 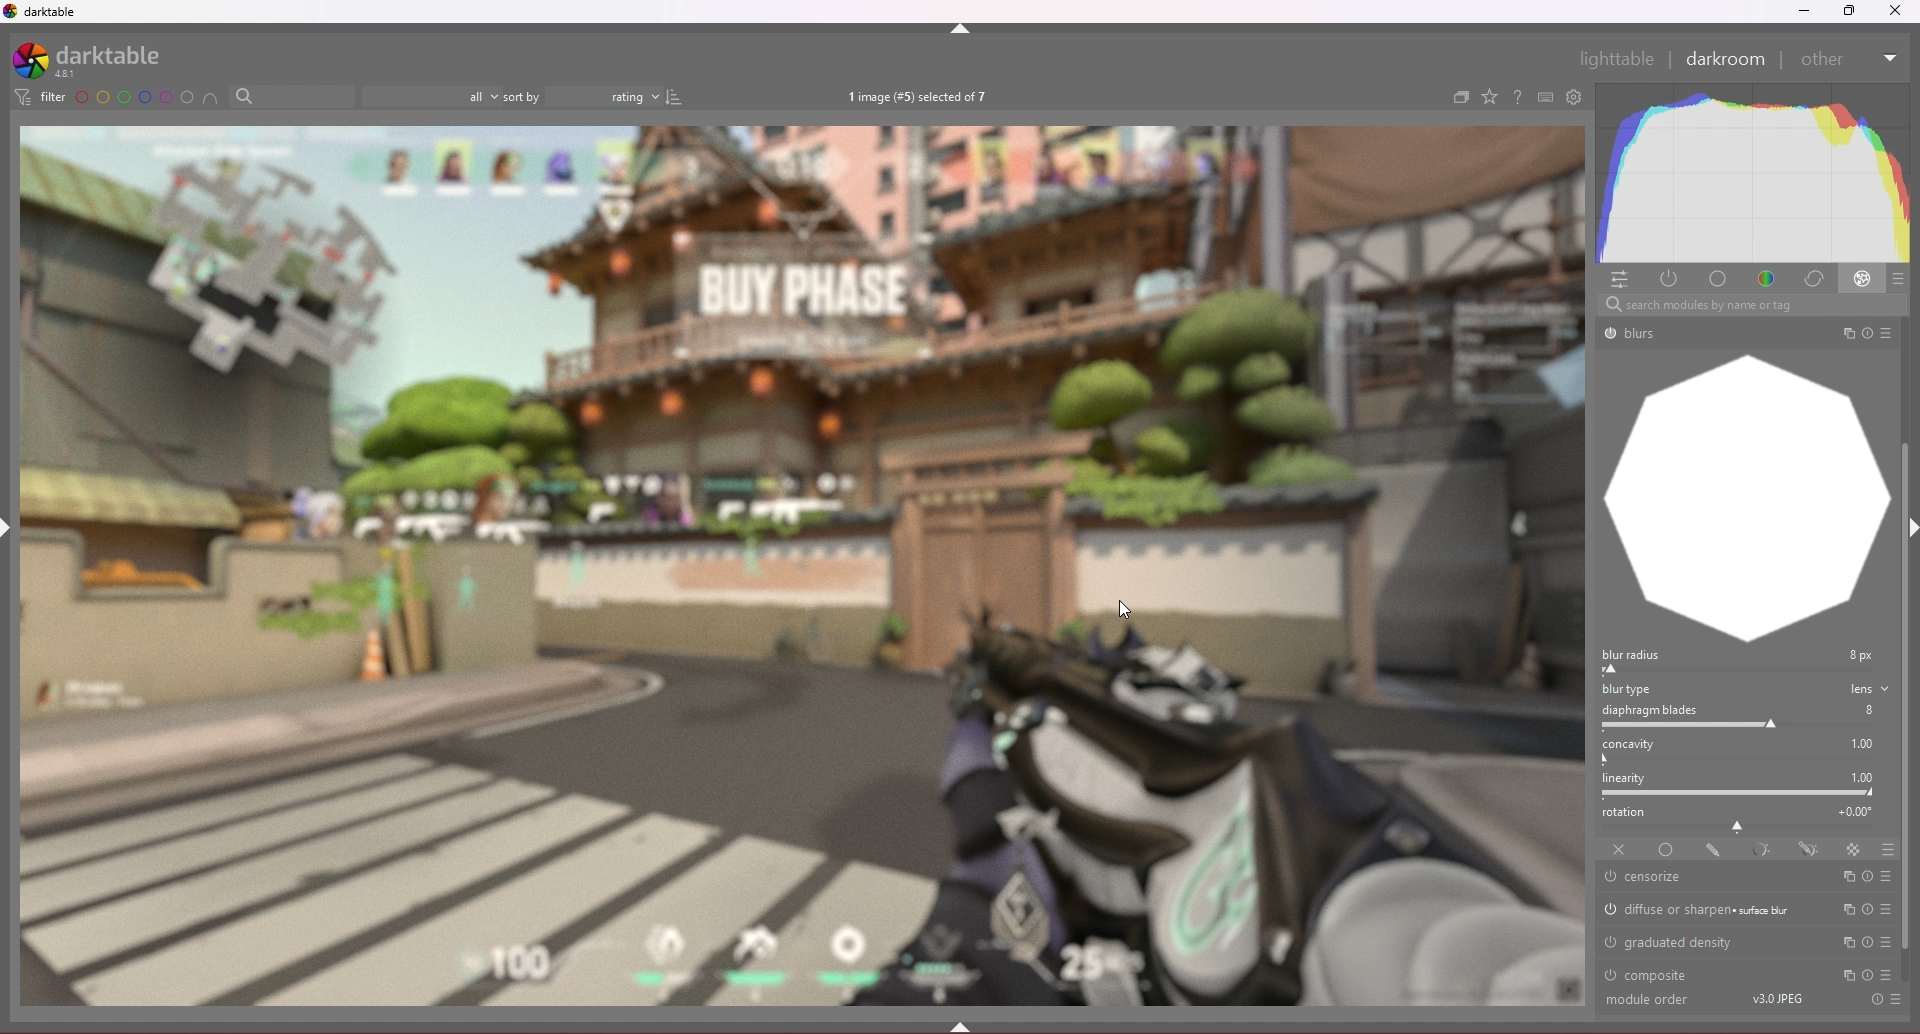 I want to click on reset, so click(x=1866, y=942).